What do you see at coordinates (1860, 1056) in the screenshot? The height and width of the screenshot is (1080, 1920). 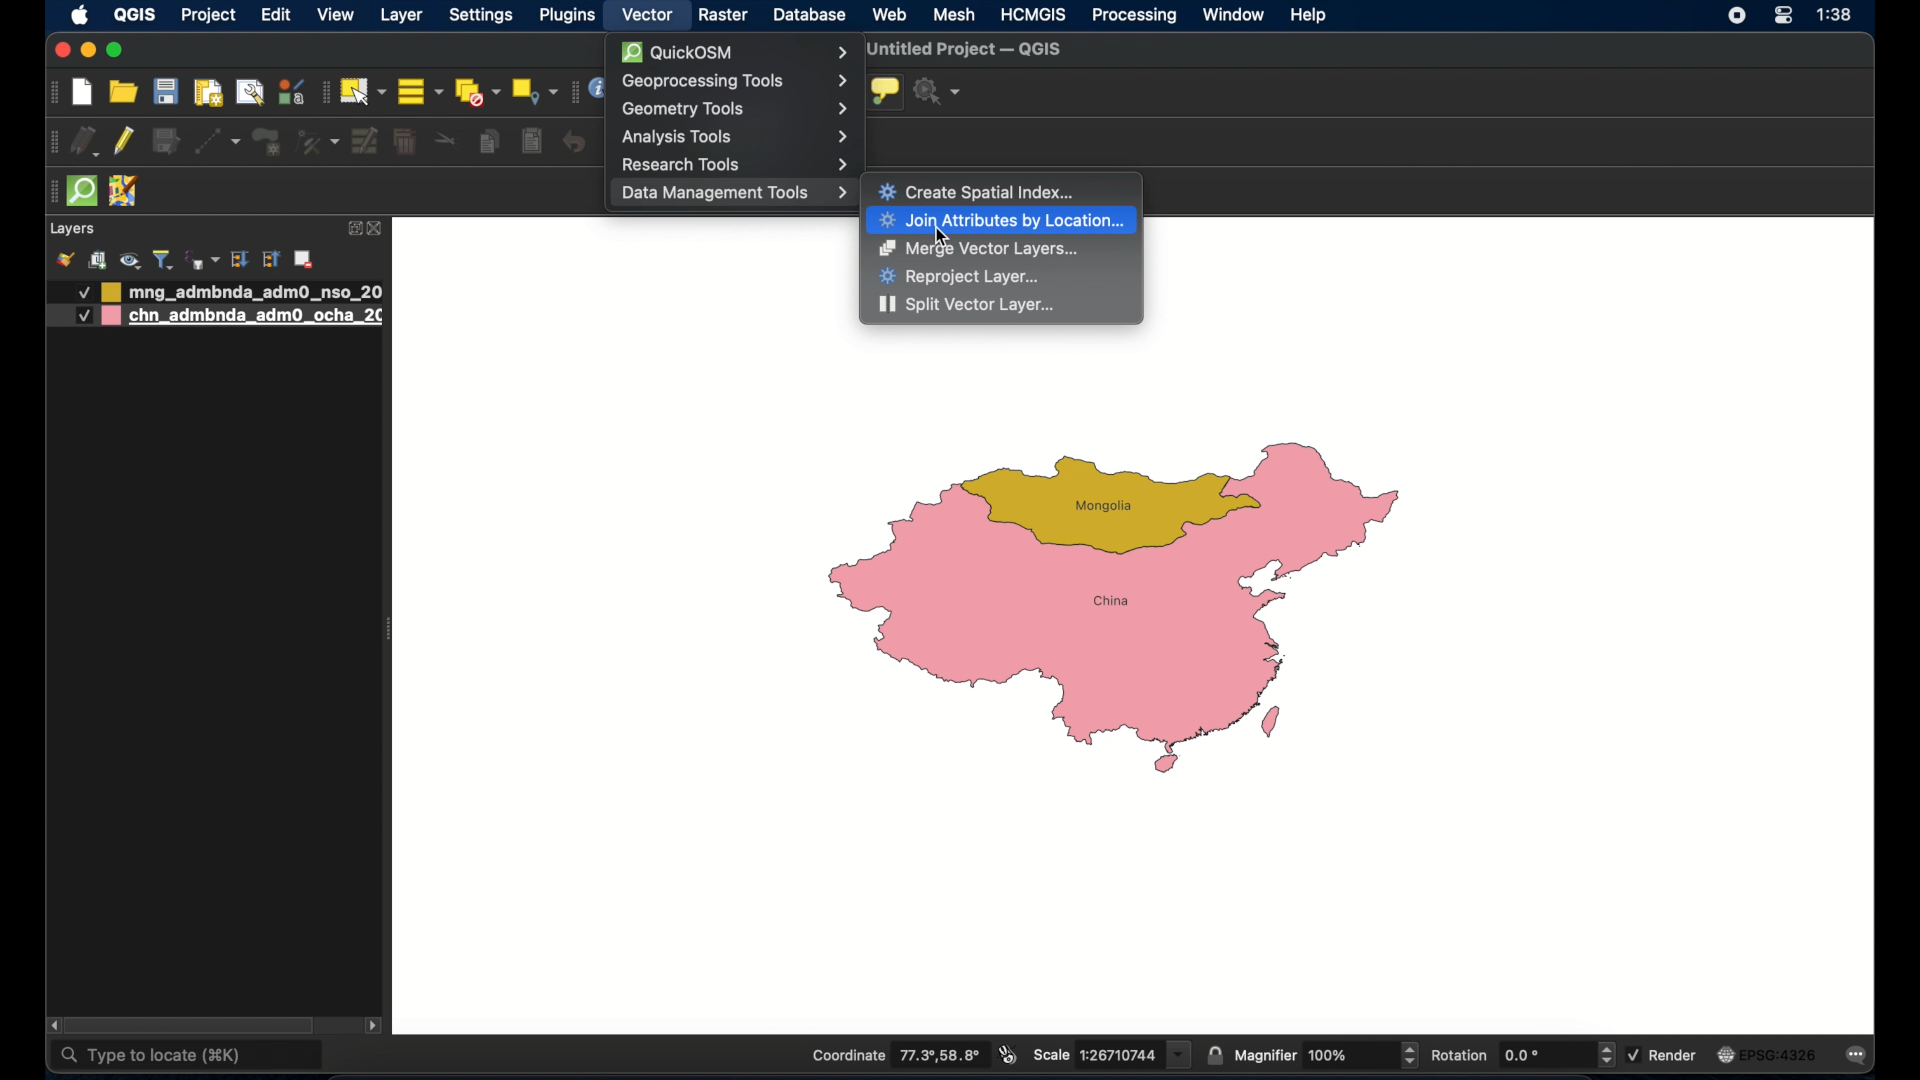 I see `messages` at bounding box center [1860, 1056].